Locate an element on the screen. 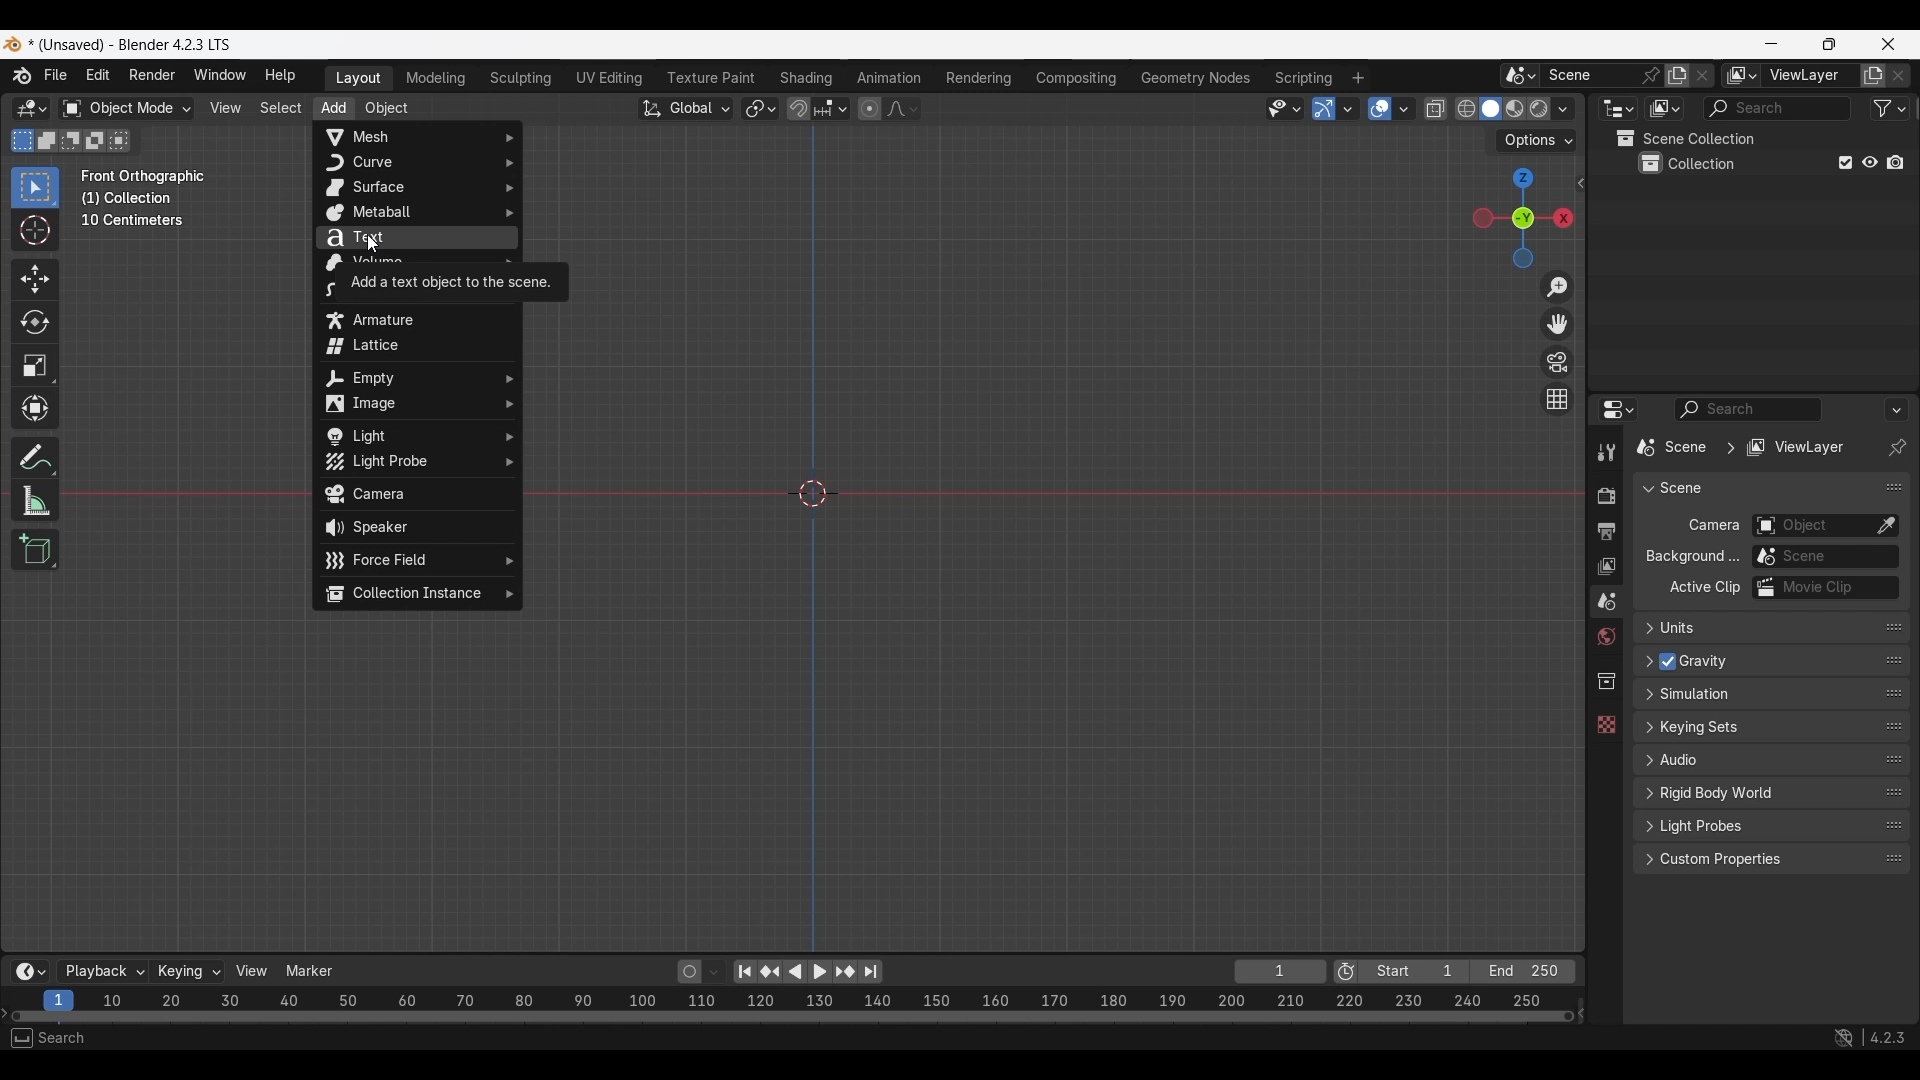  Rotate is located at coordinates (35, 322).